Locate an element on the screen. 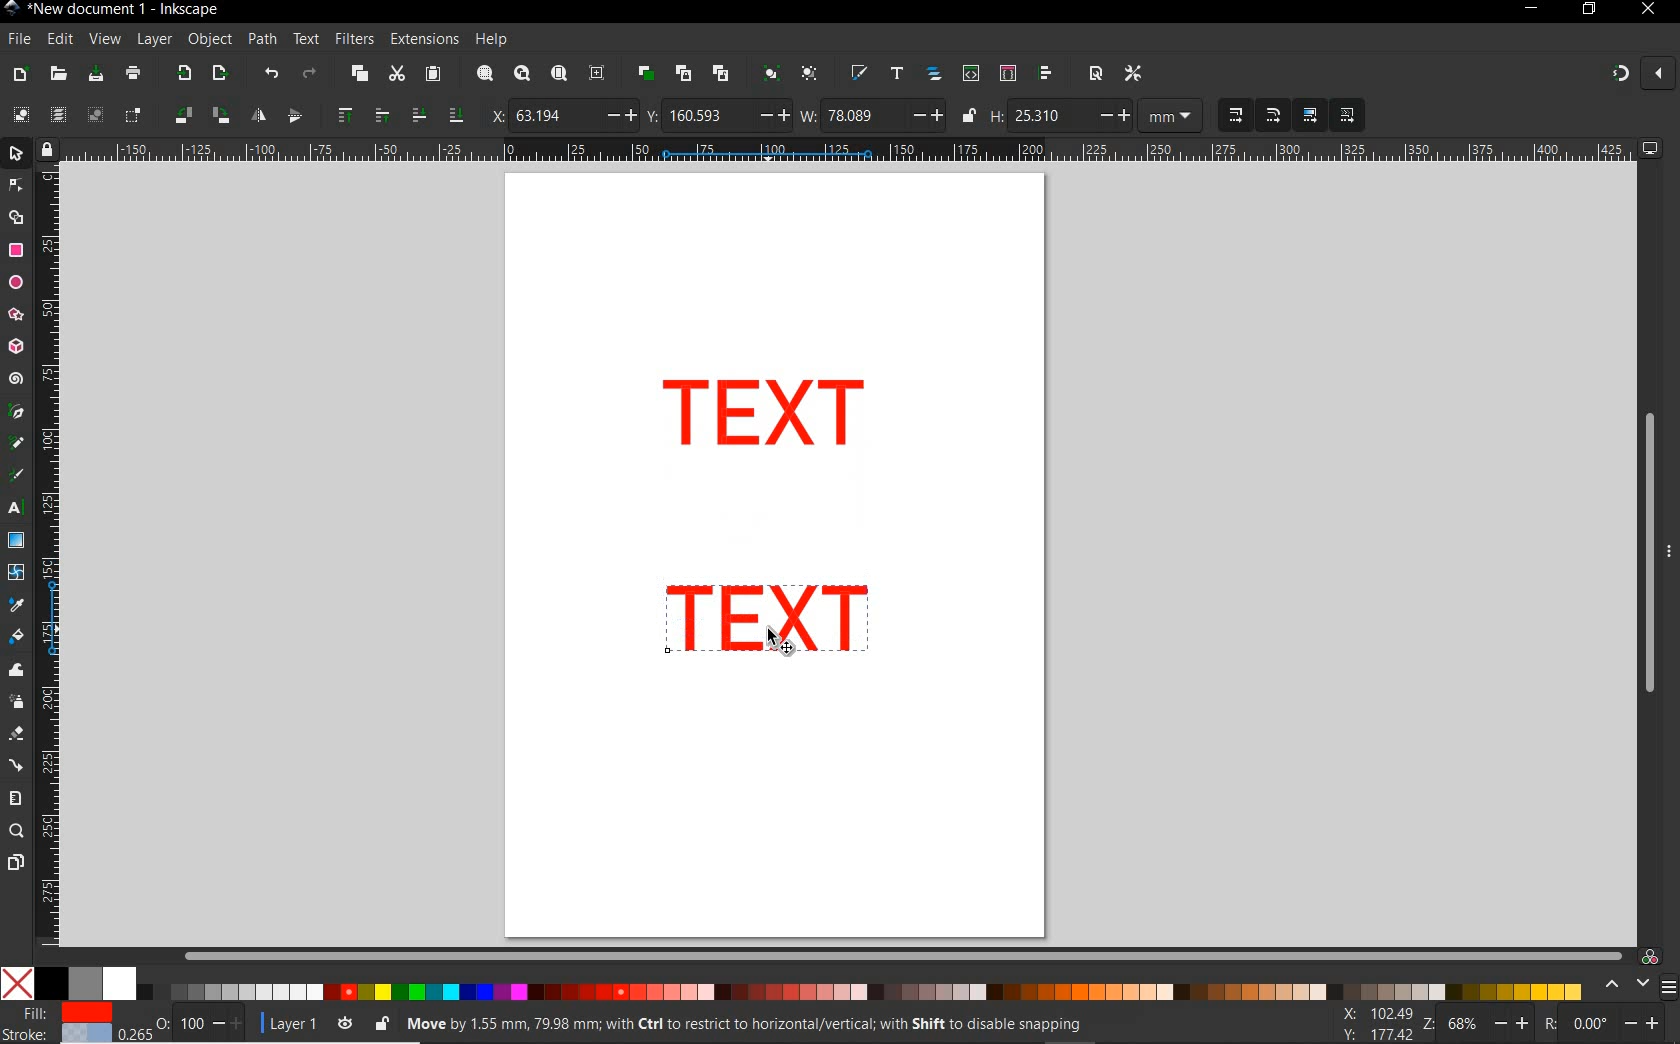 The width and height of the screenshot is (1680, 1044). pen tool is located at coordinates (15, 412).